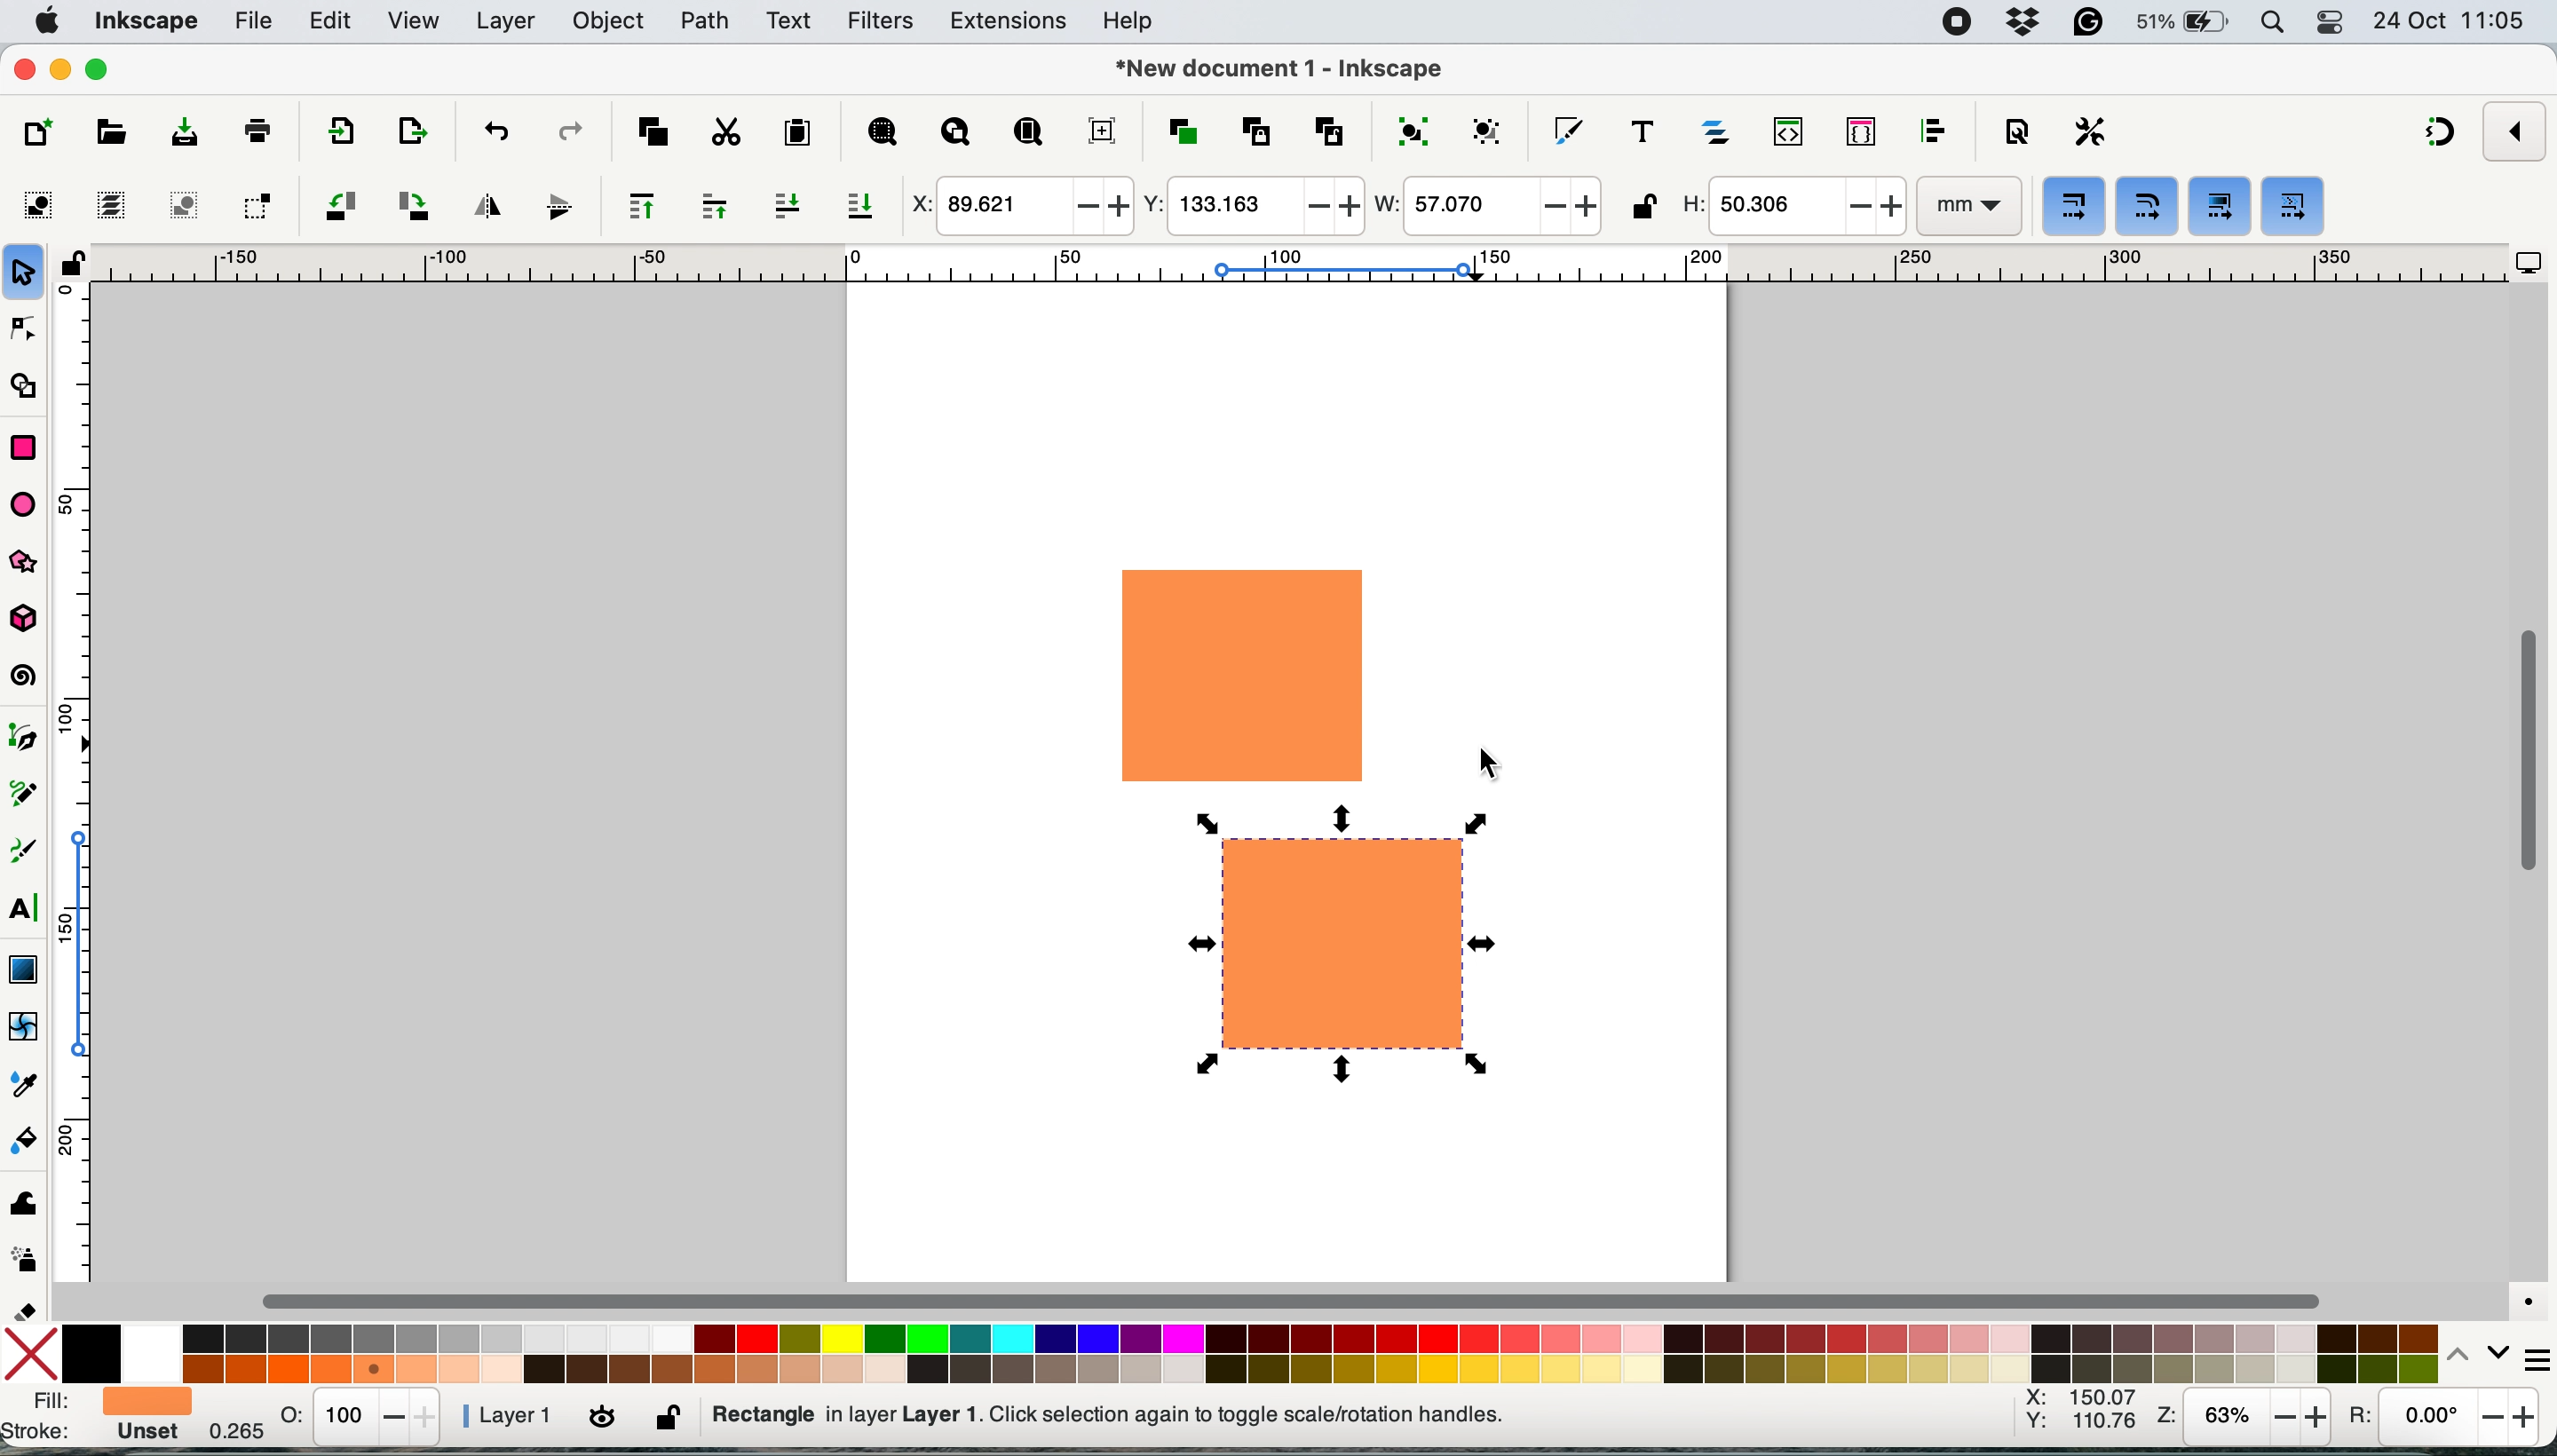 Image resolution: width=2557 pixels, height=1456 pixels. What do you see at coordinates (1252, 131) in the screenshot?
I see `create clone` at bounding box center [1252, 131].